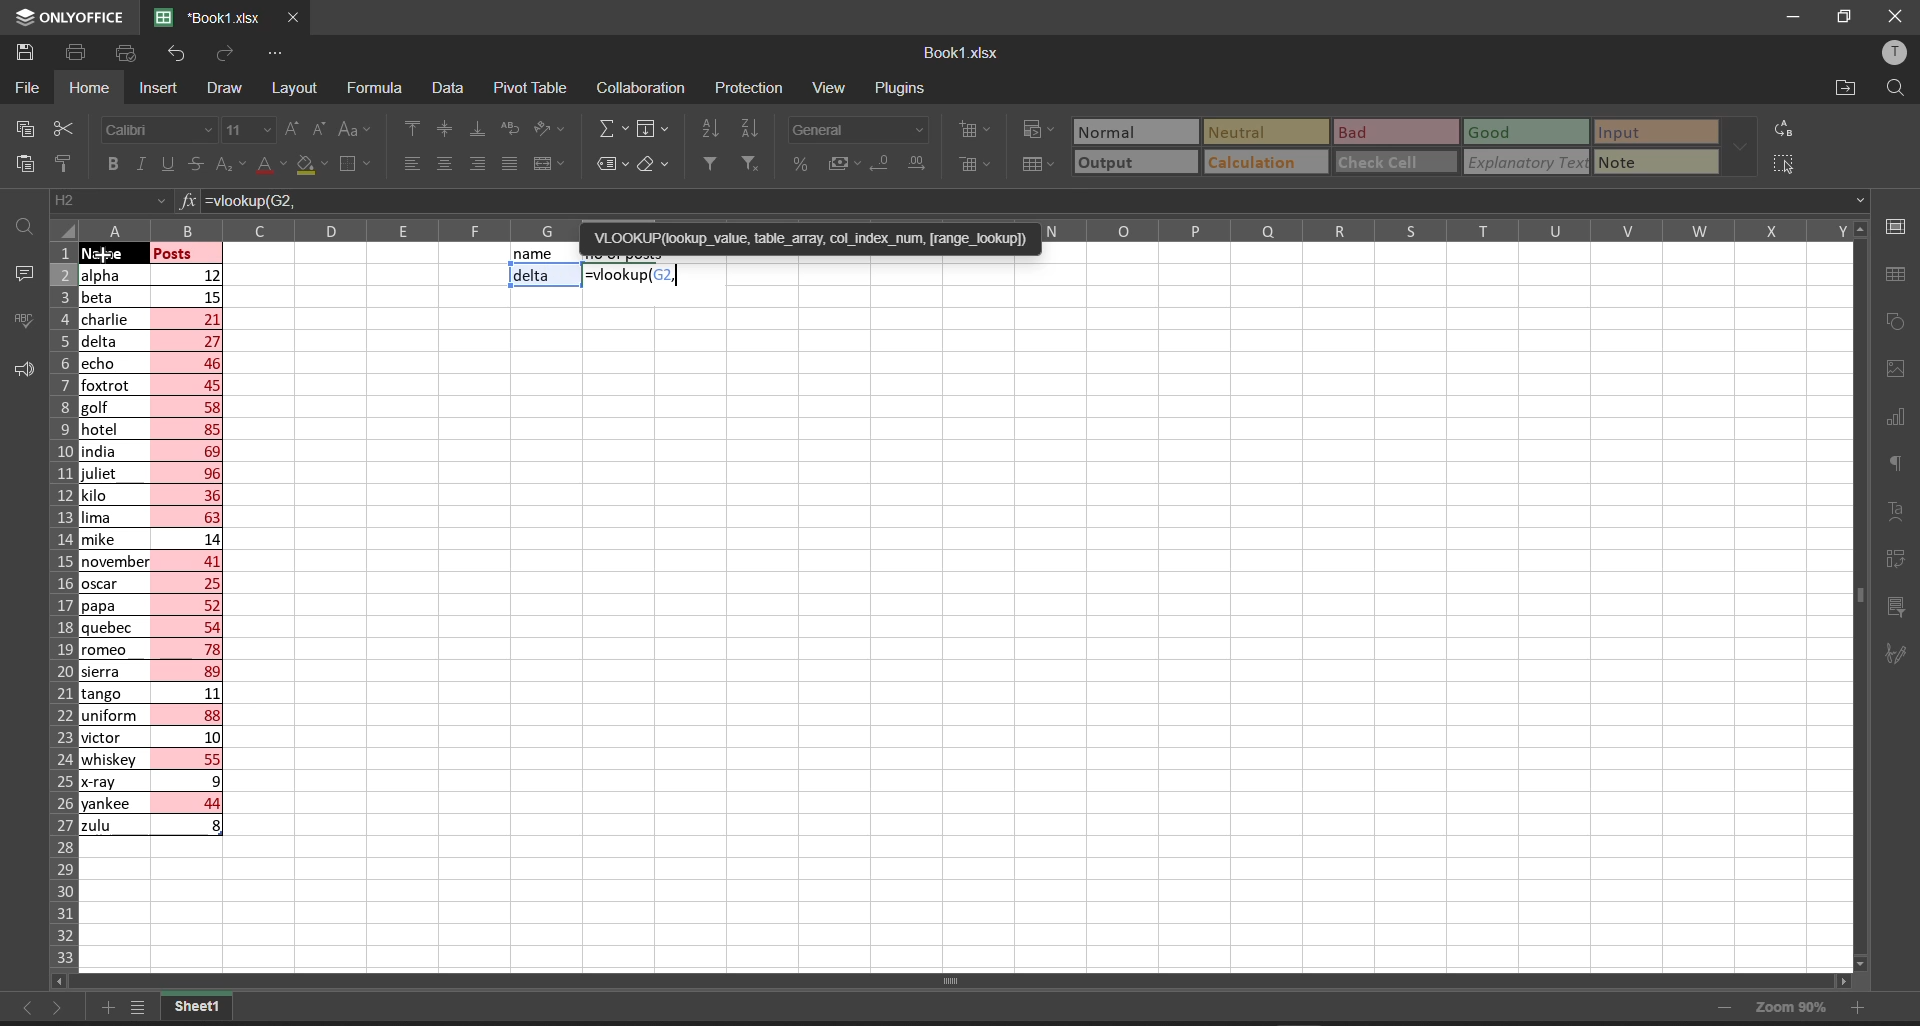 This screenshot has width=1920, height=1026. What do you see at coordinates (224, 57) in the screenshot?
I see `redo` at bounding box center [224, 57].